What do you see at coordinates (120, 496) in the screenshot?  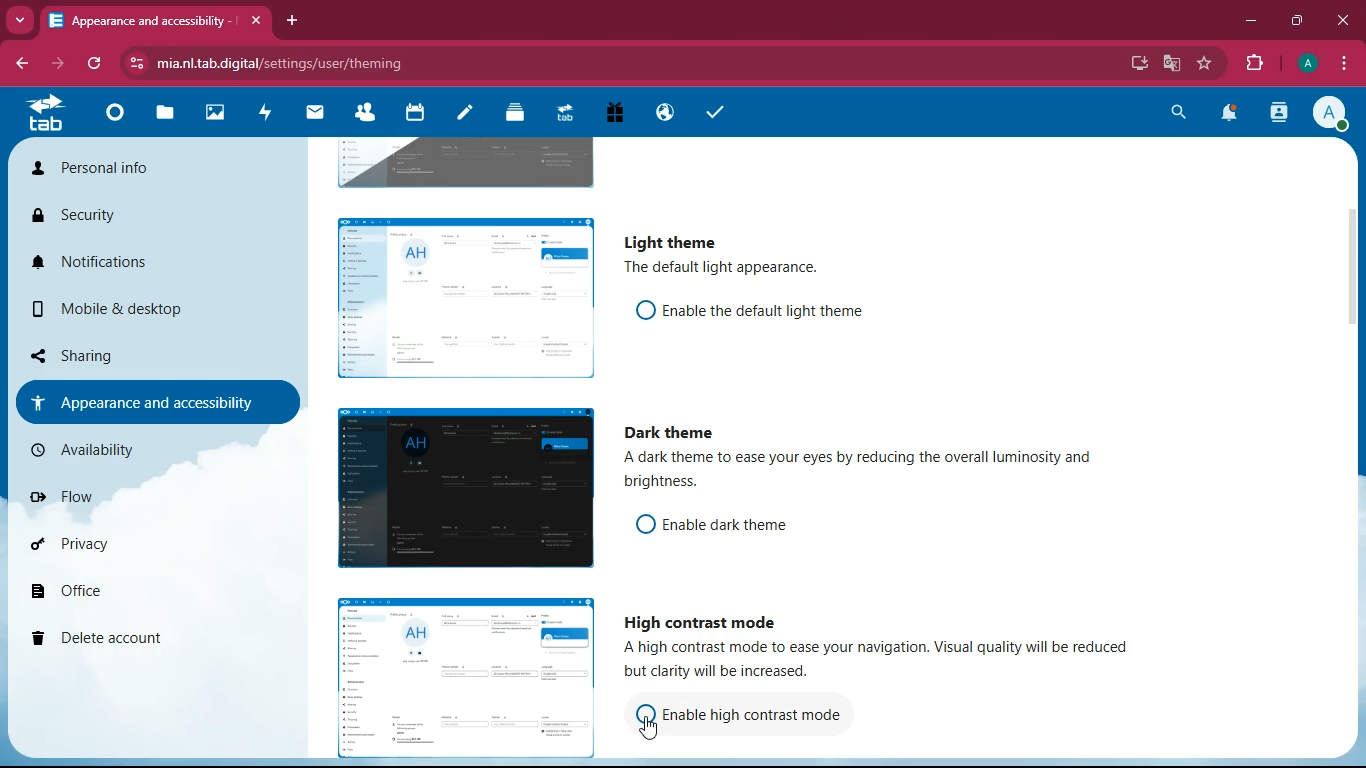 I see `flow` at bounding box center [120, 496].